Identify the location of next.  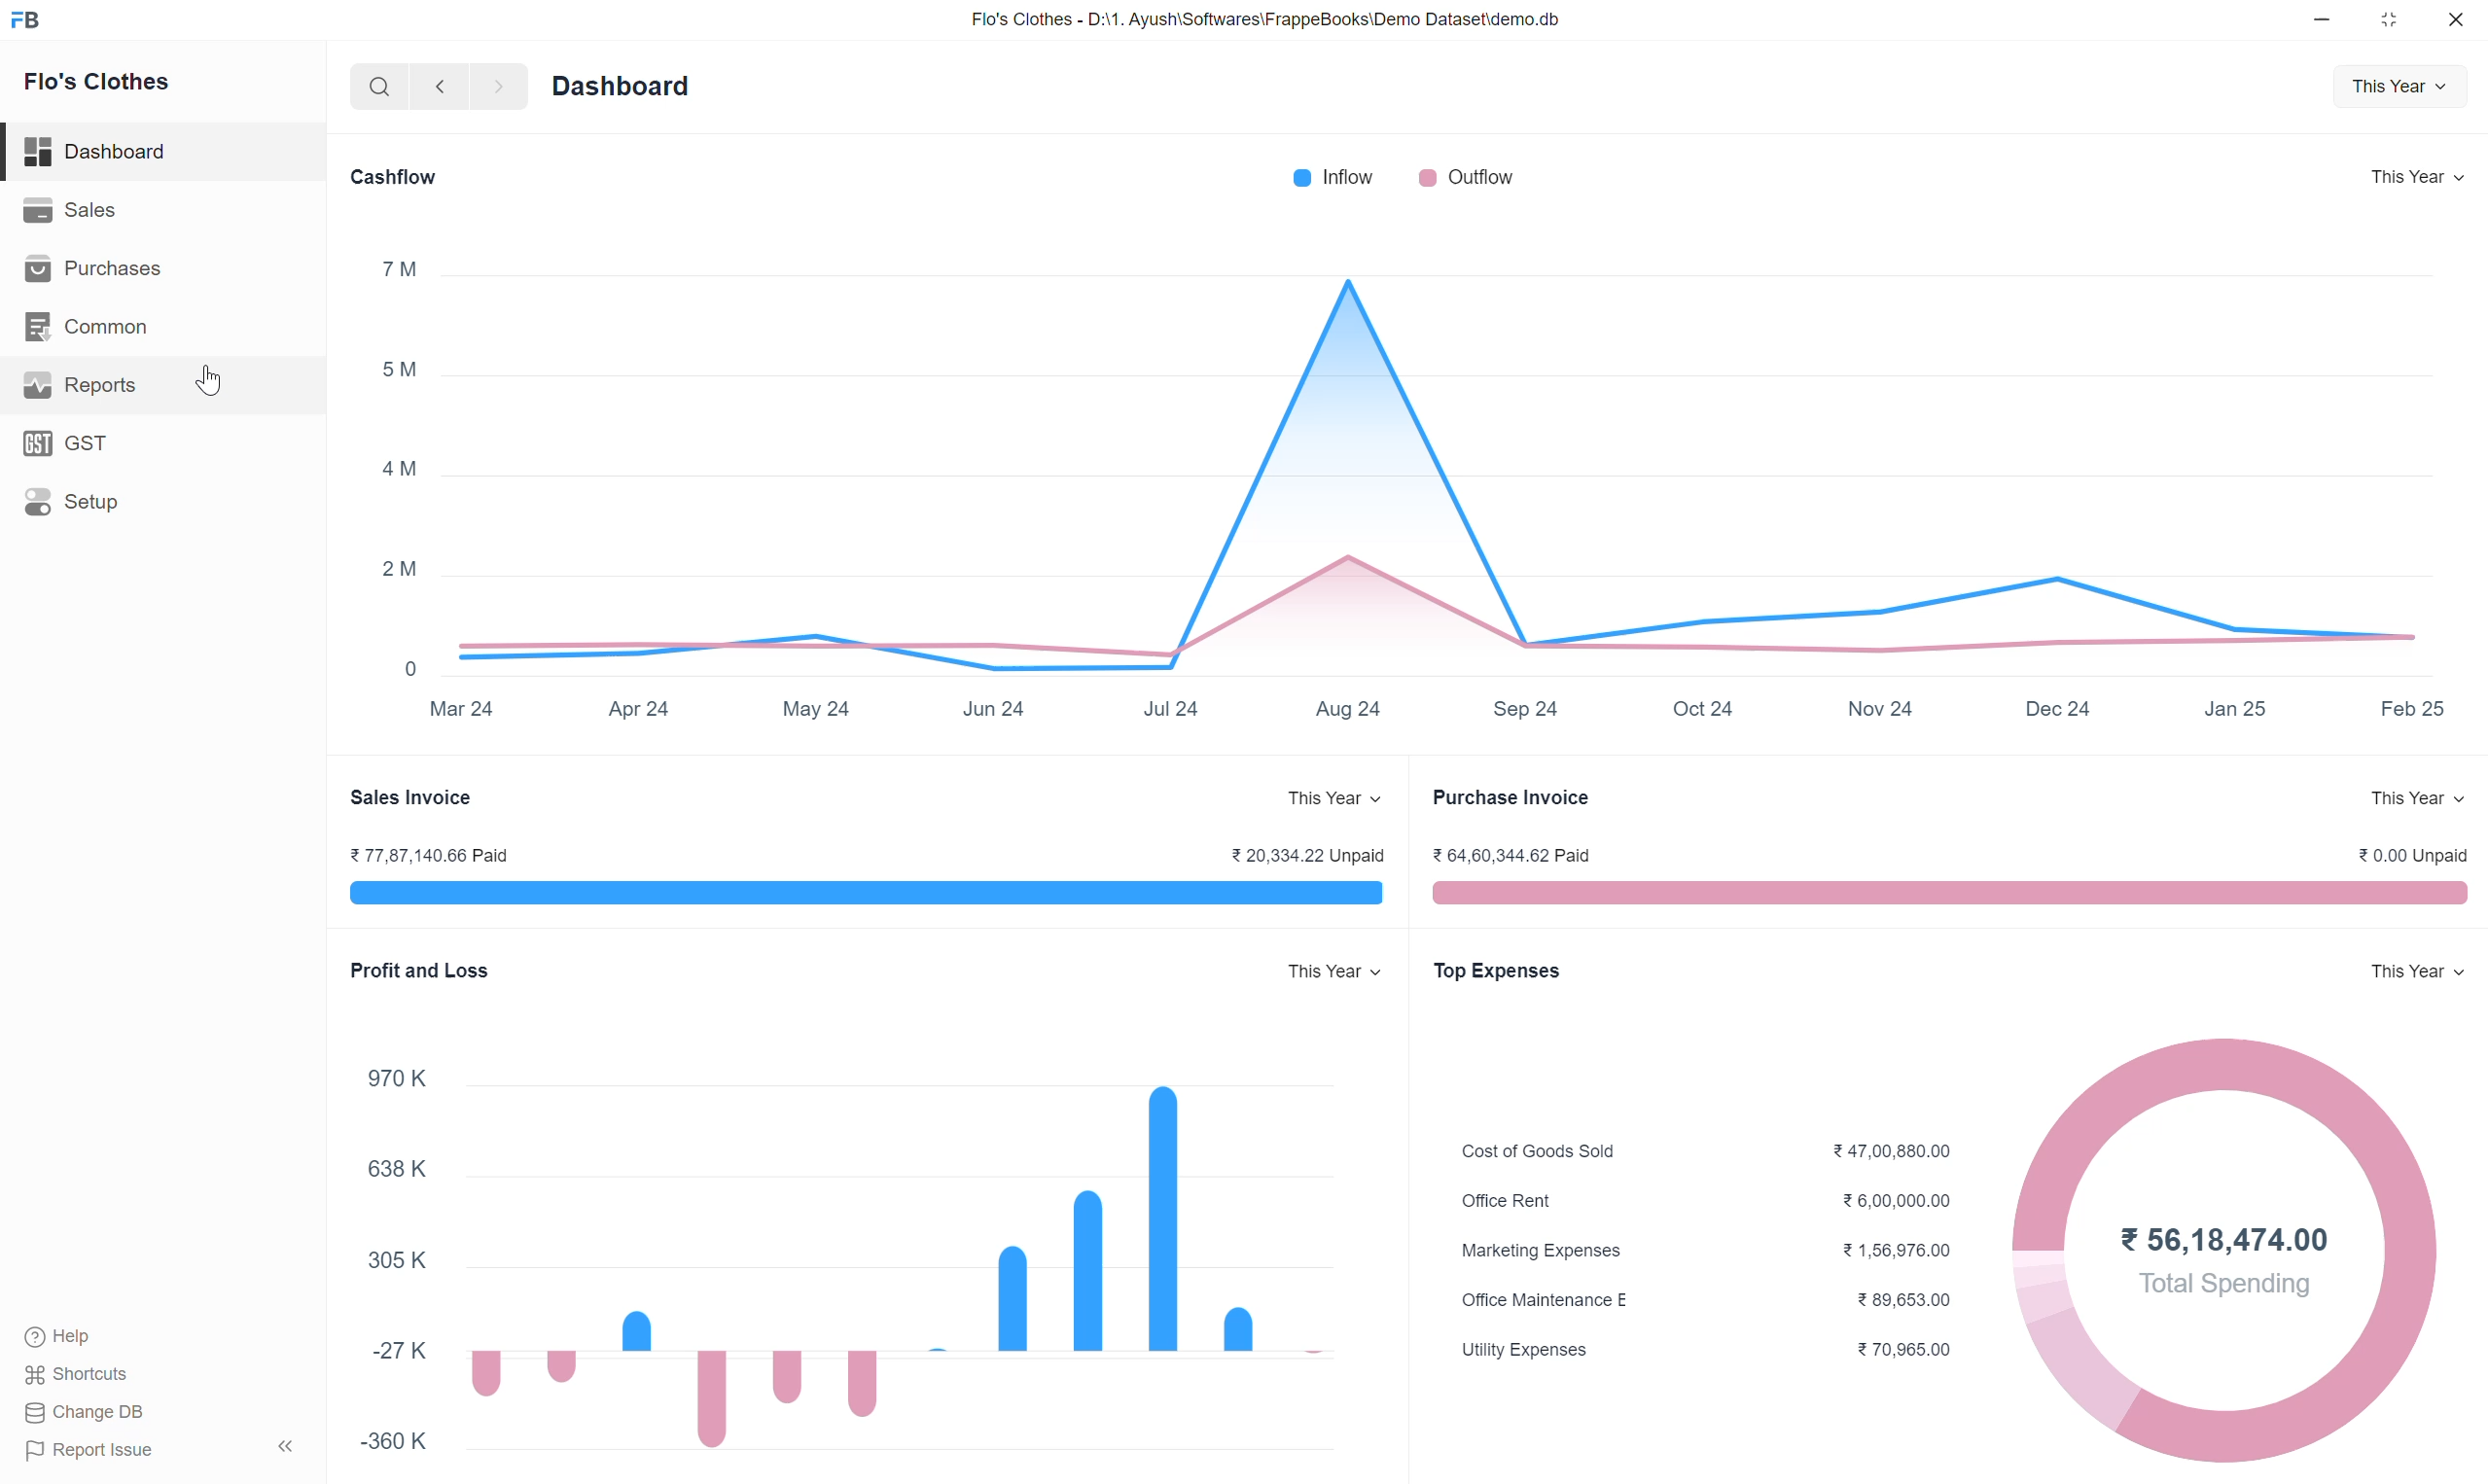
(496, 86).